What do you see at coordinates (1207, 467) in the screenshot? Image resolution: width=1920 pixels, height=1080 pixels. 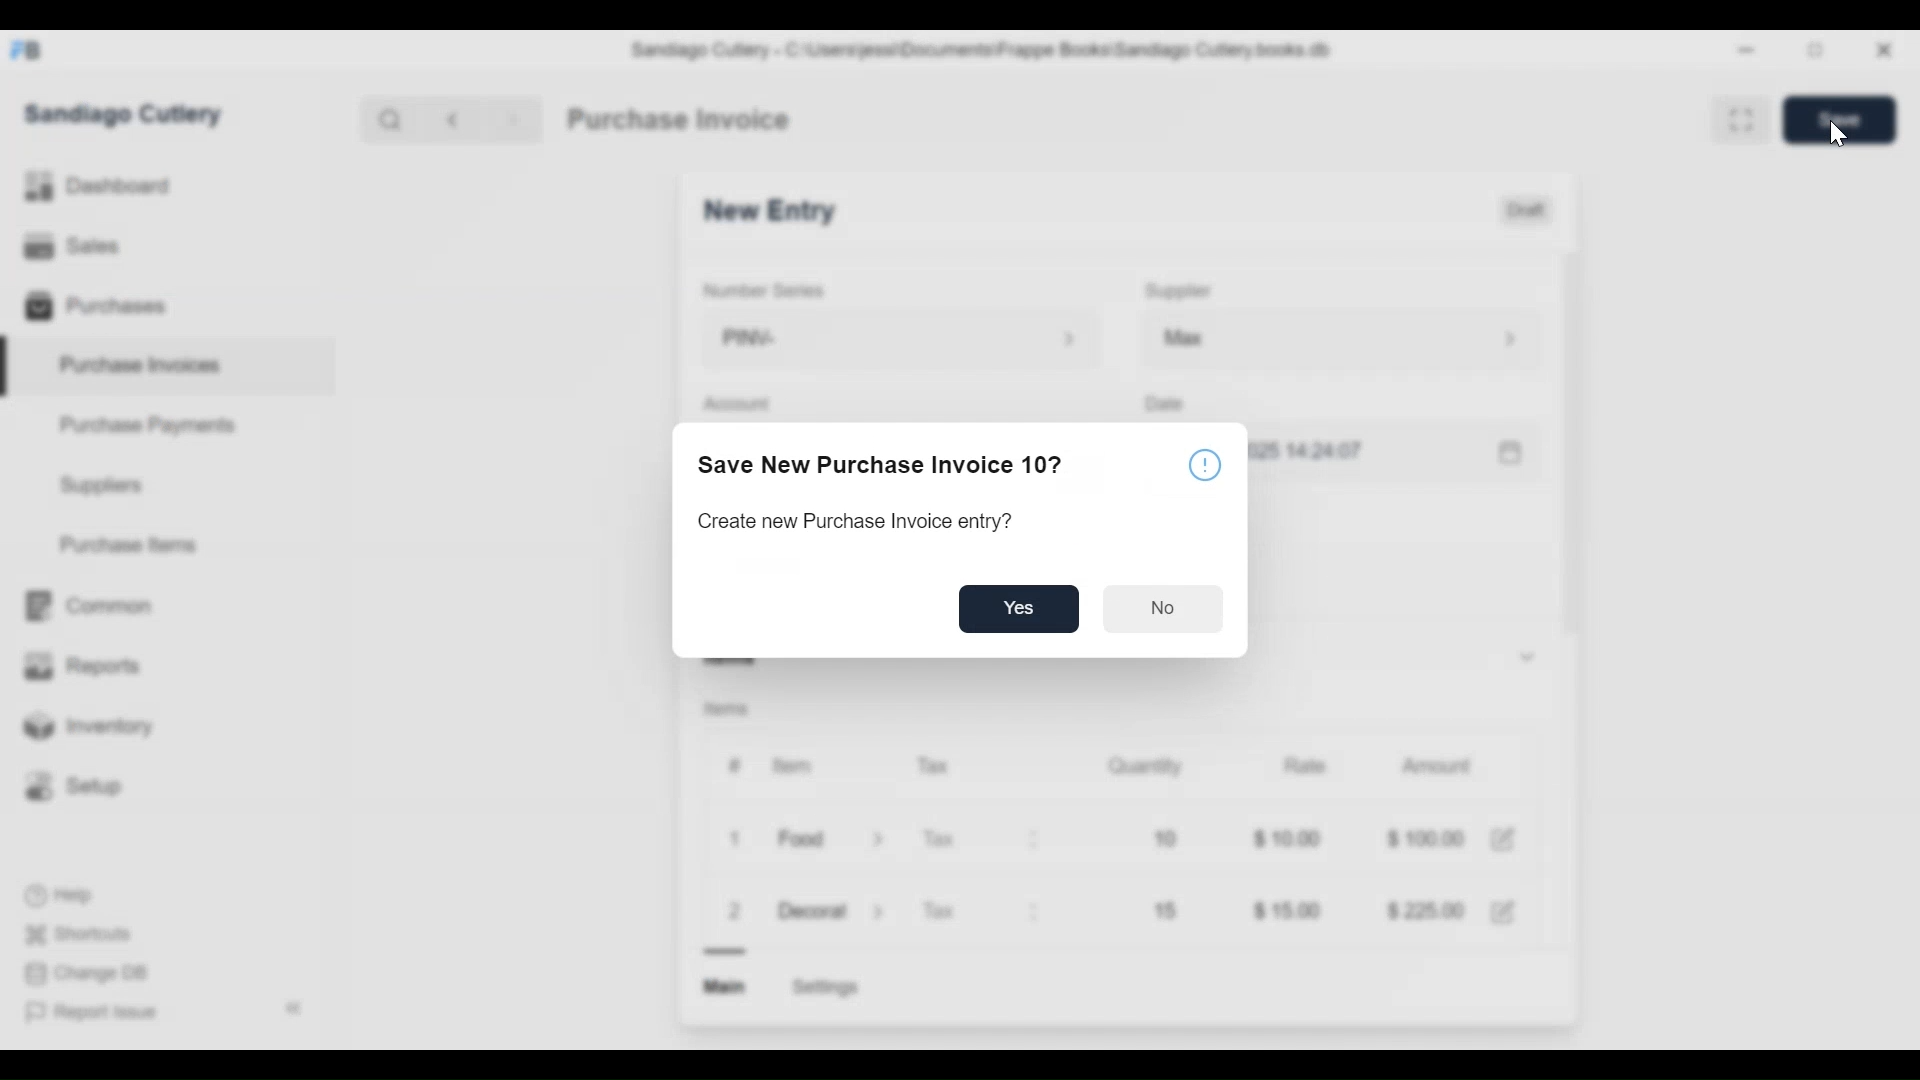 I see `Information` at bounding box center [1207, 467].